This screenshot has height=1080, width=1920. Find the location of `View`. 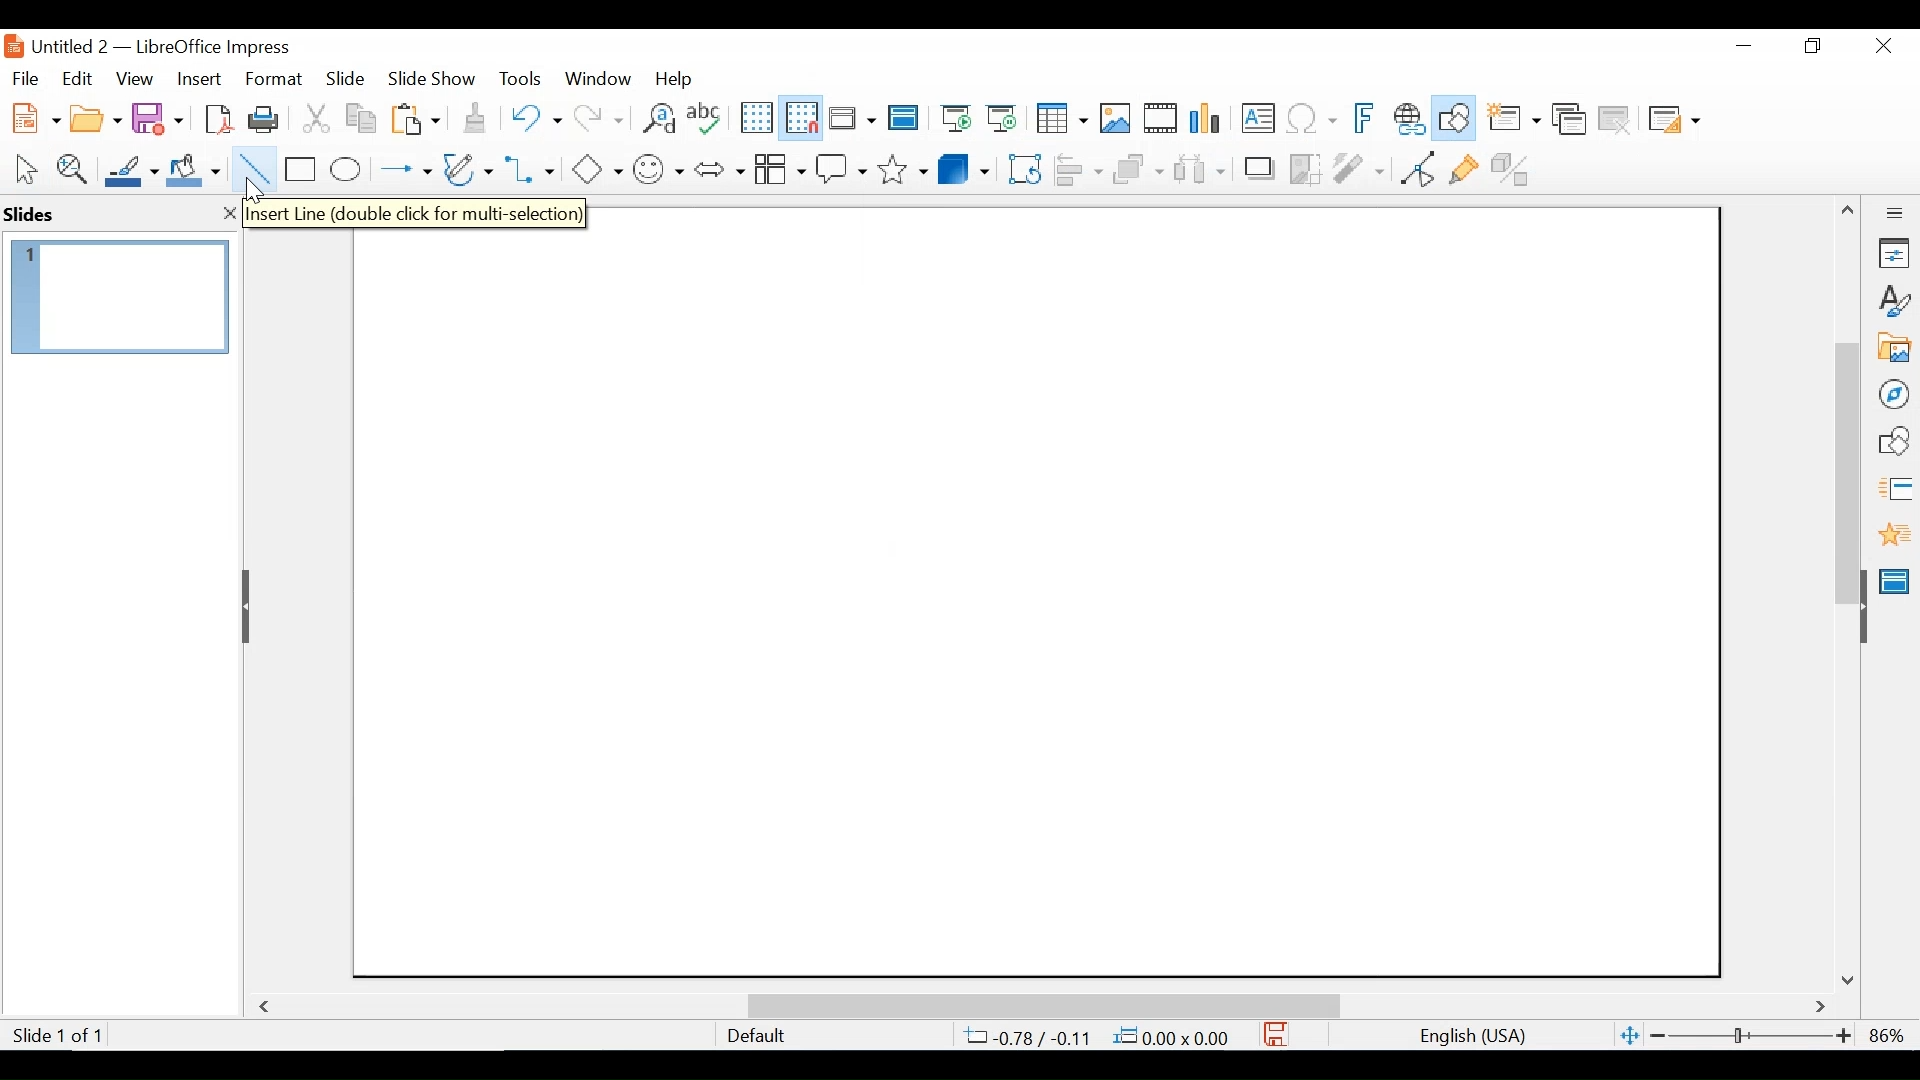

View is located at coordinates (135, 78).